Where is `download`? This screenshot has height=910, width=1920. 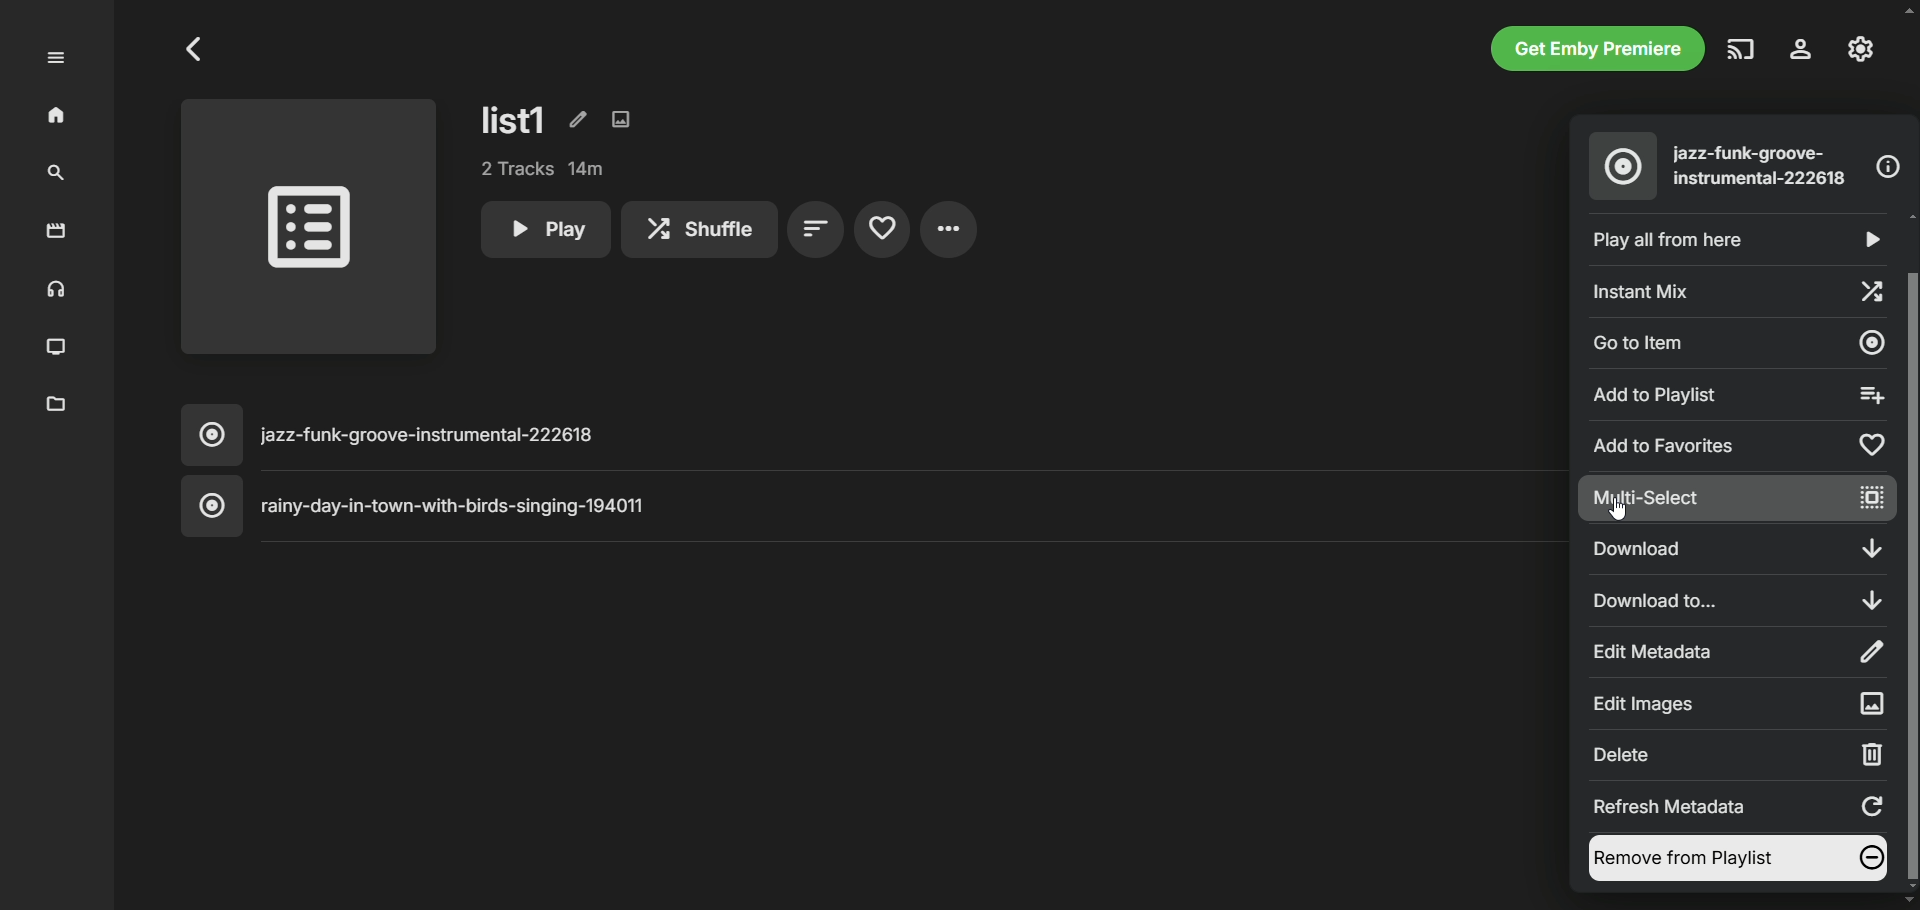 download is located at coordinates (1734, 547).